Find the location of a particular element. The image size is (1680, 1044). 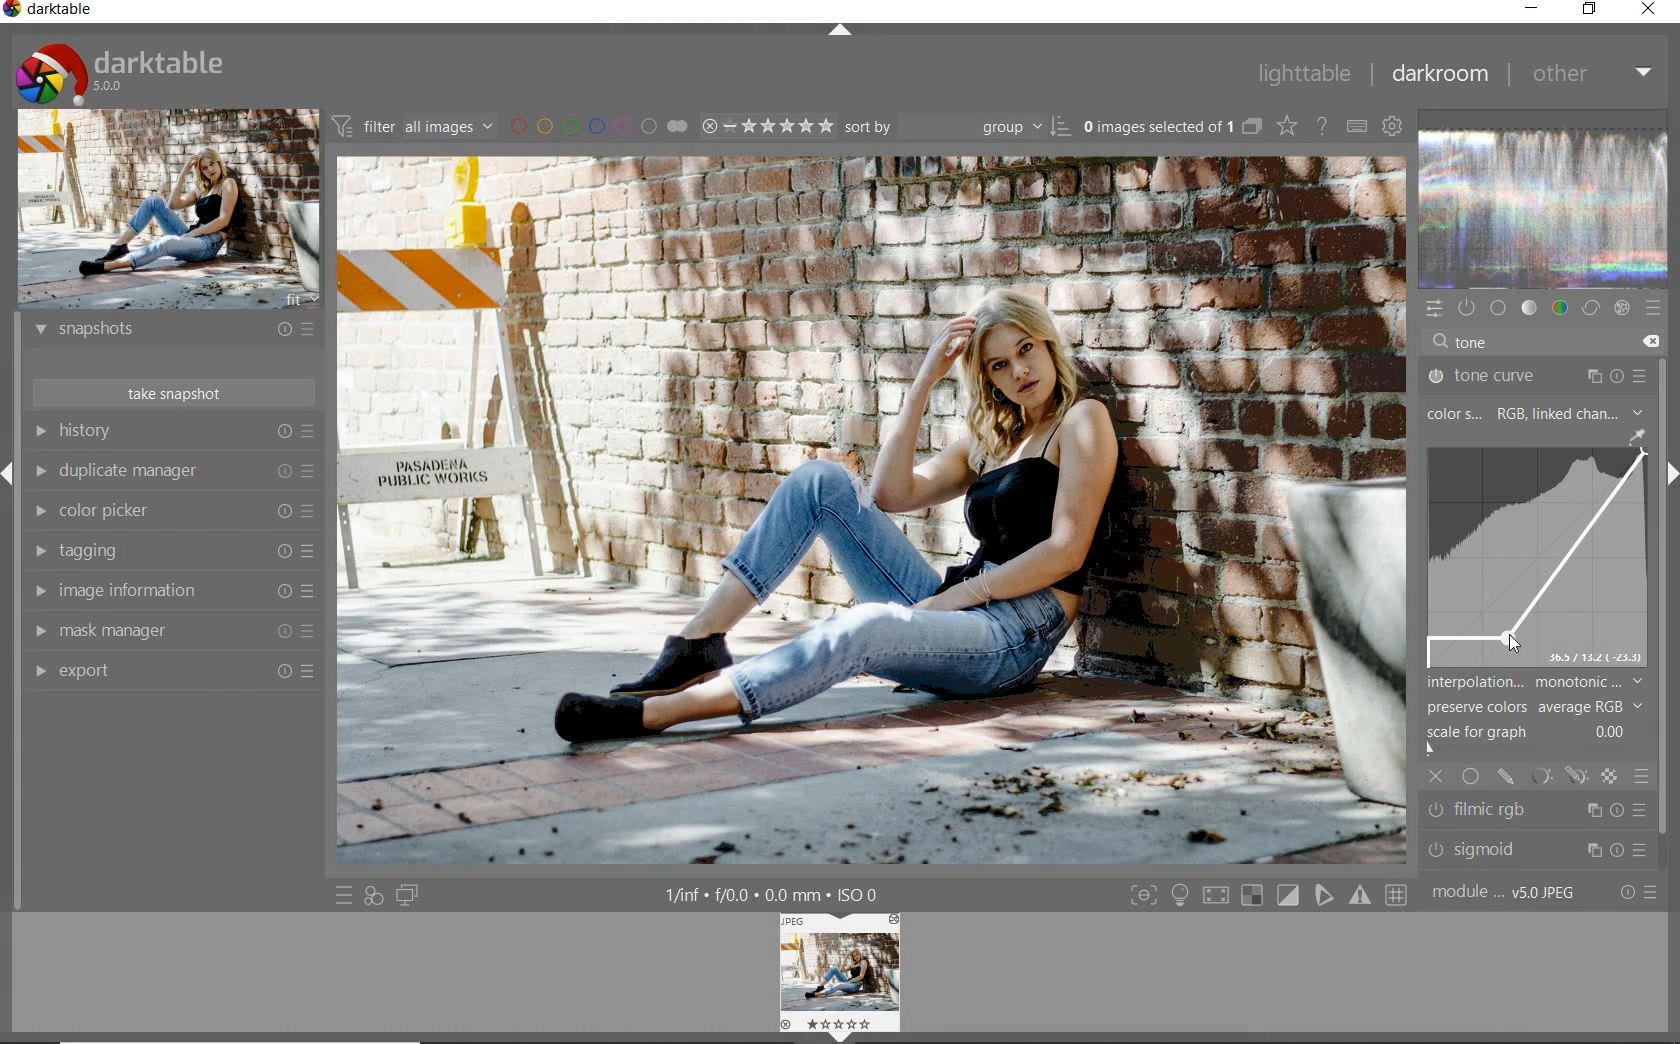

tone is located at coordinates (1475, 342).